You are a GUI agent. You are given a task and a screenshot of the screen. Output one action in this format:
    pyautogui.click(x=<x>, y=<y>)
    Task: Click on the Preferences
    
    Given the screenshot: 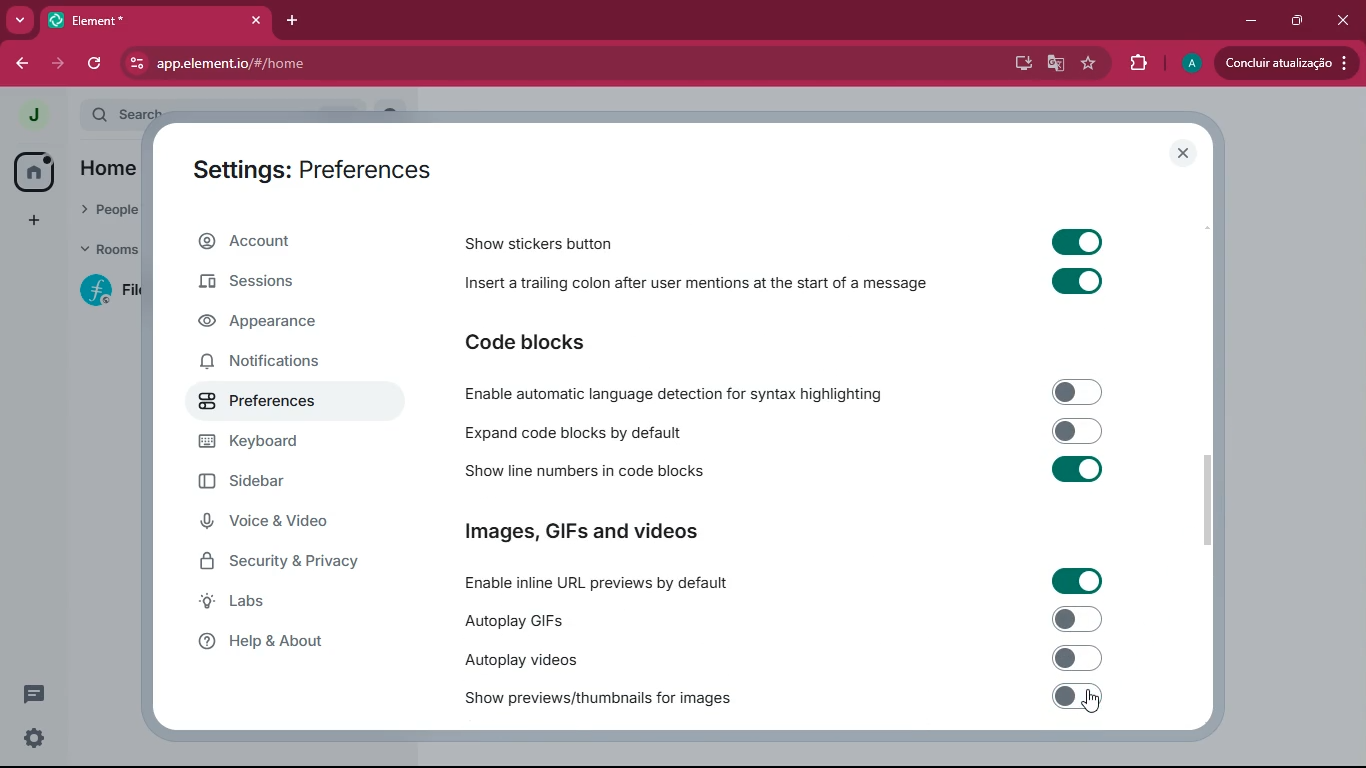 What is the action you would take?
    pyautogui.click(x=294, y=402)
    